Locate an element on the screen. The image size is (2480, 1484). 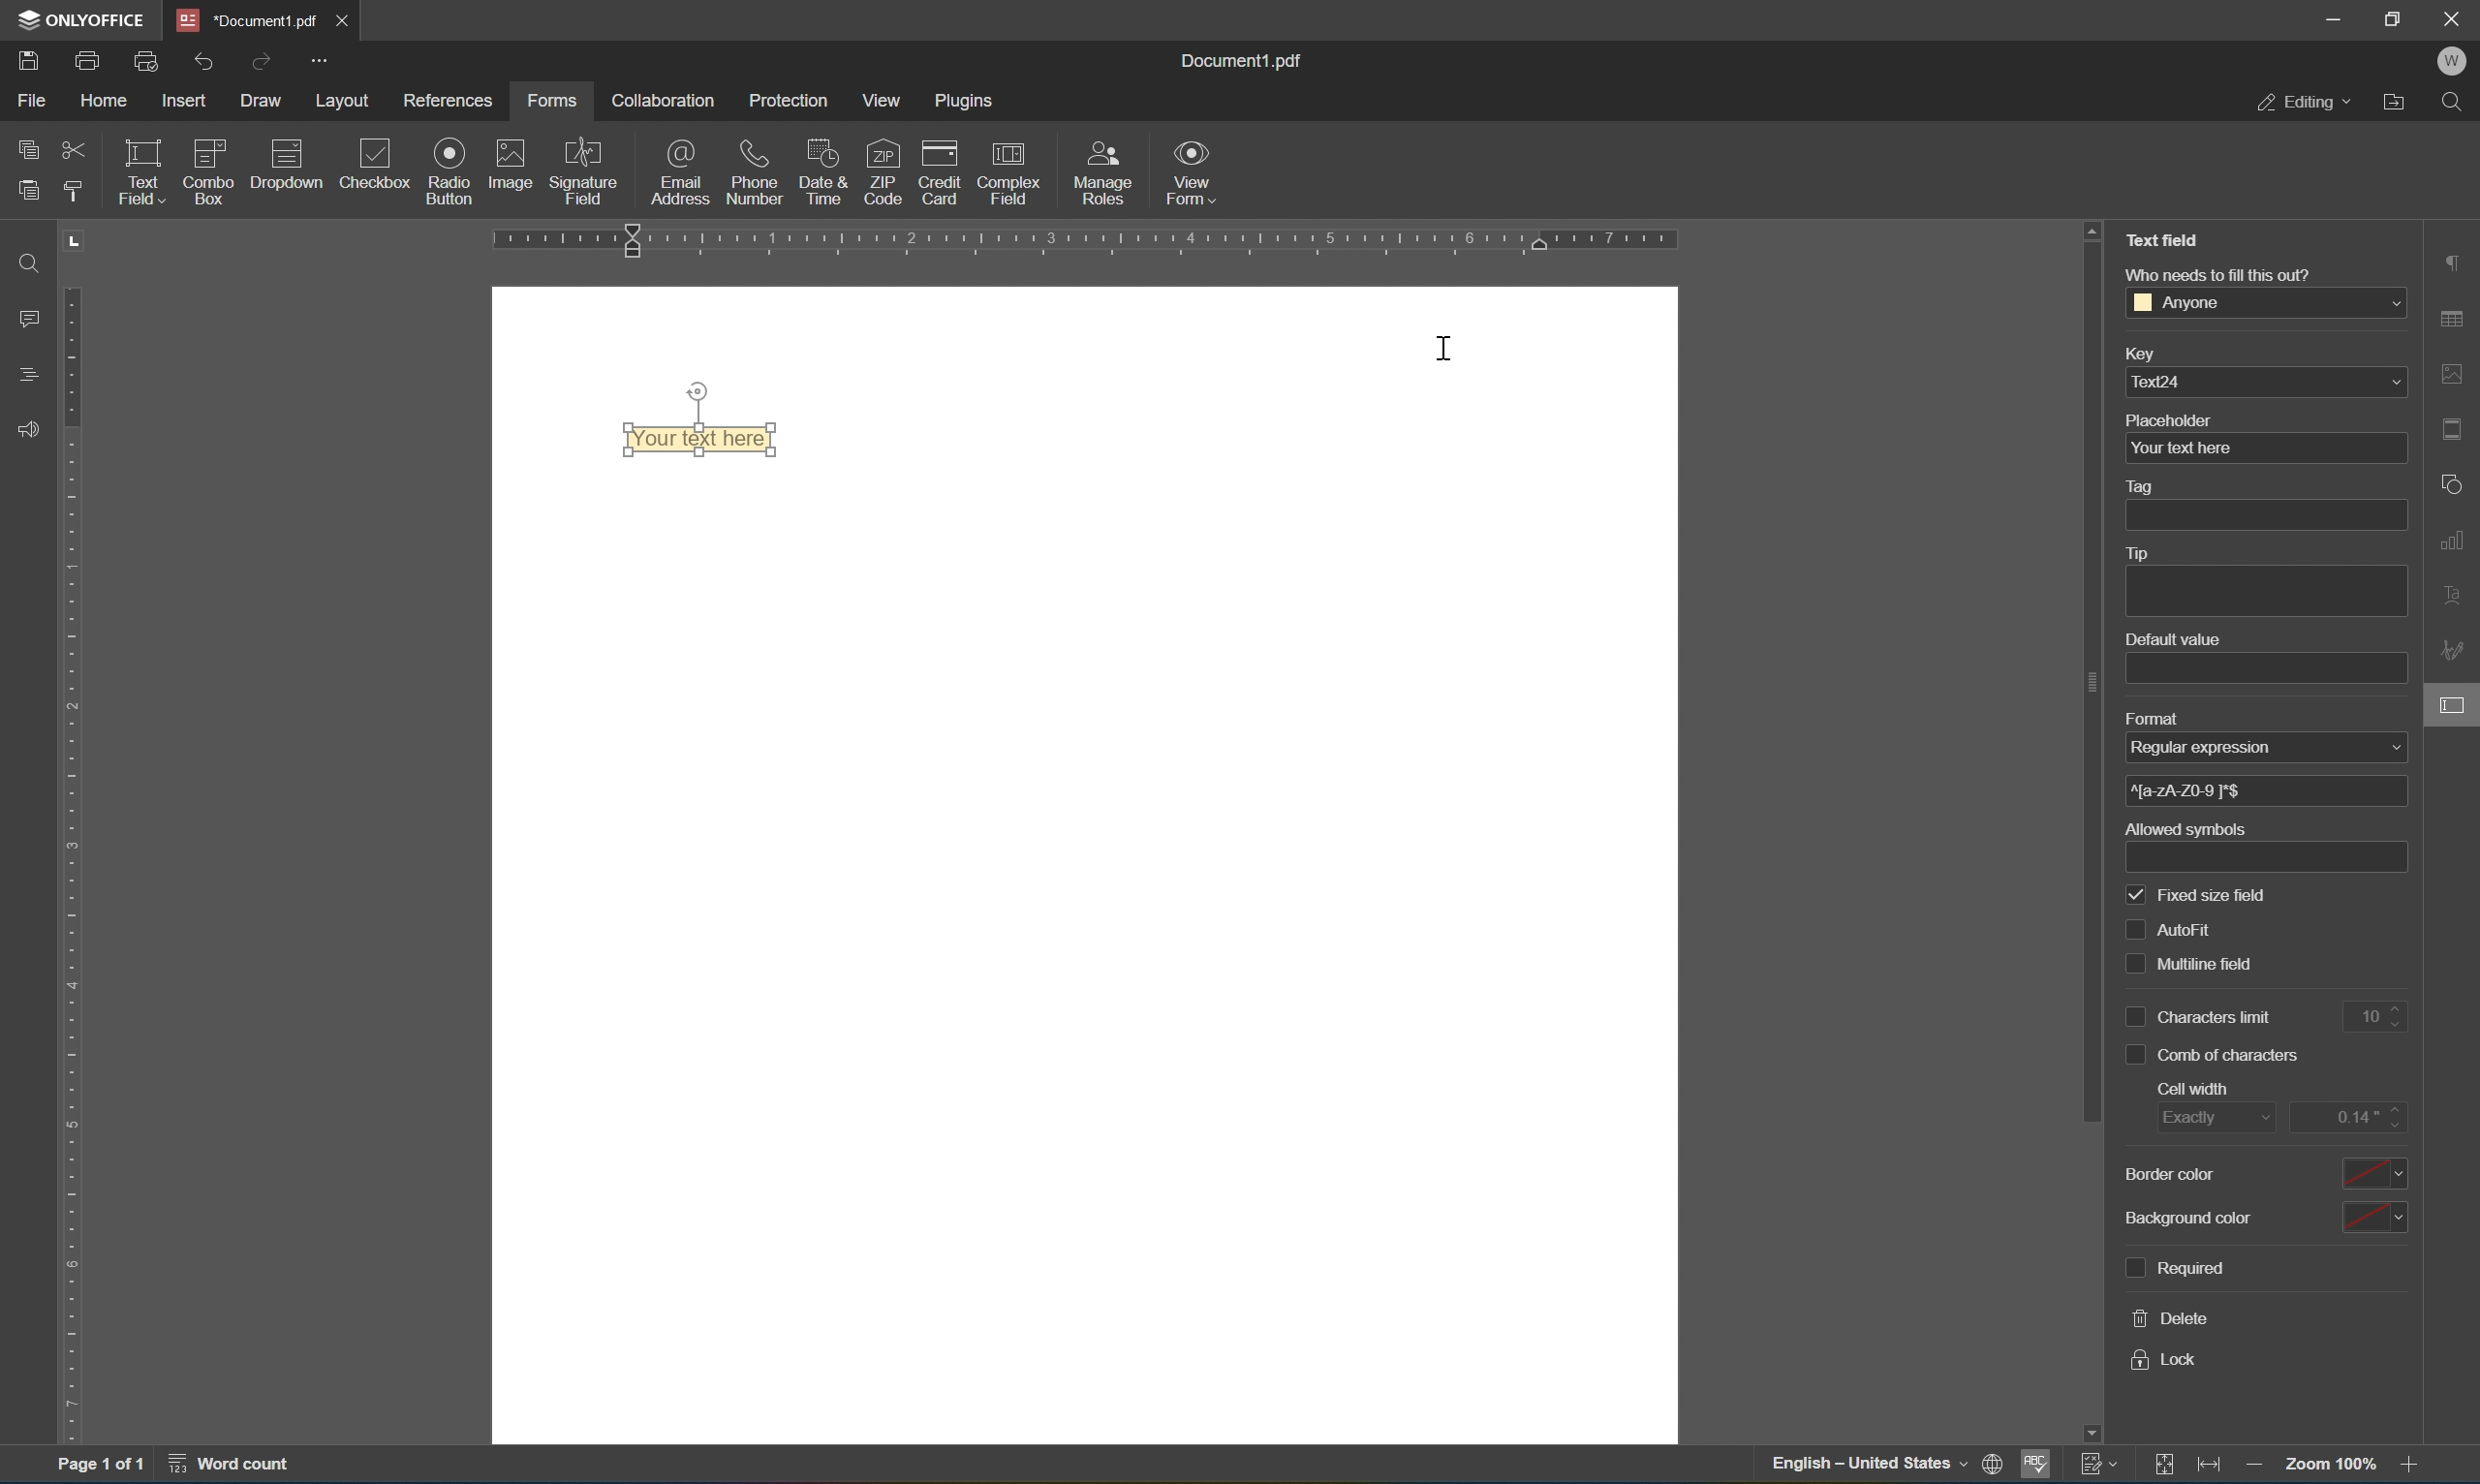
find is located at coordinates (28, 262).